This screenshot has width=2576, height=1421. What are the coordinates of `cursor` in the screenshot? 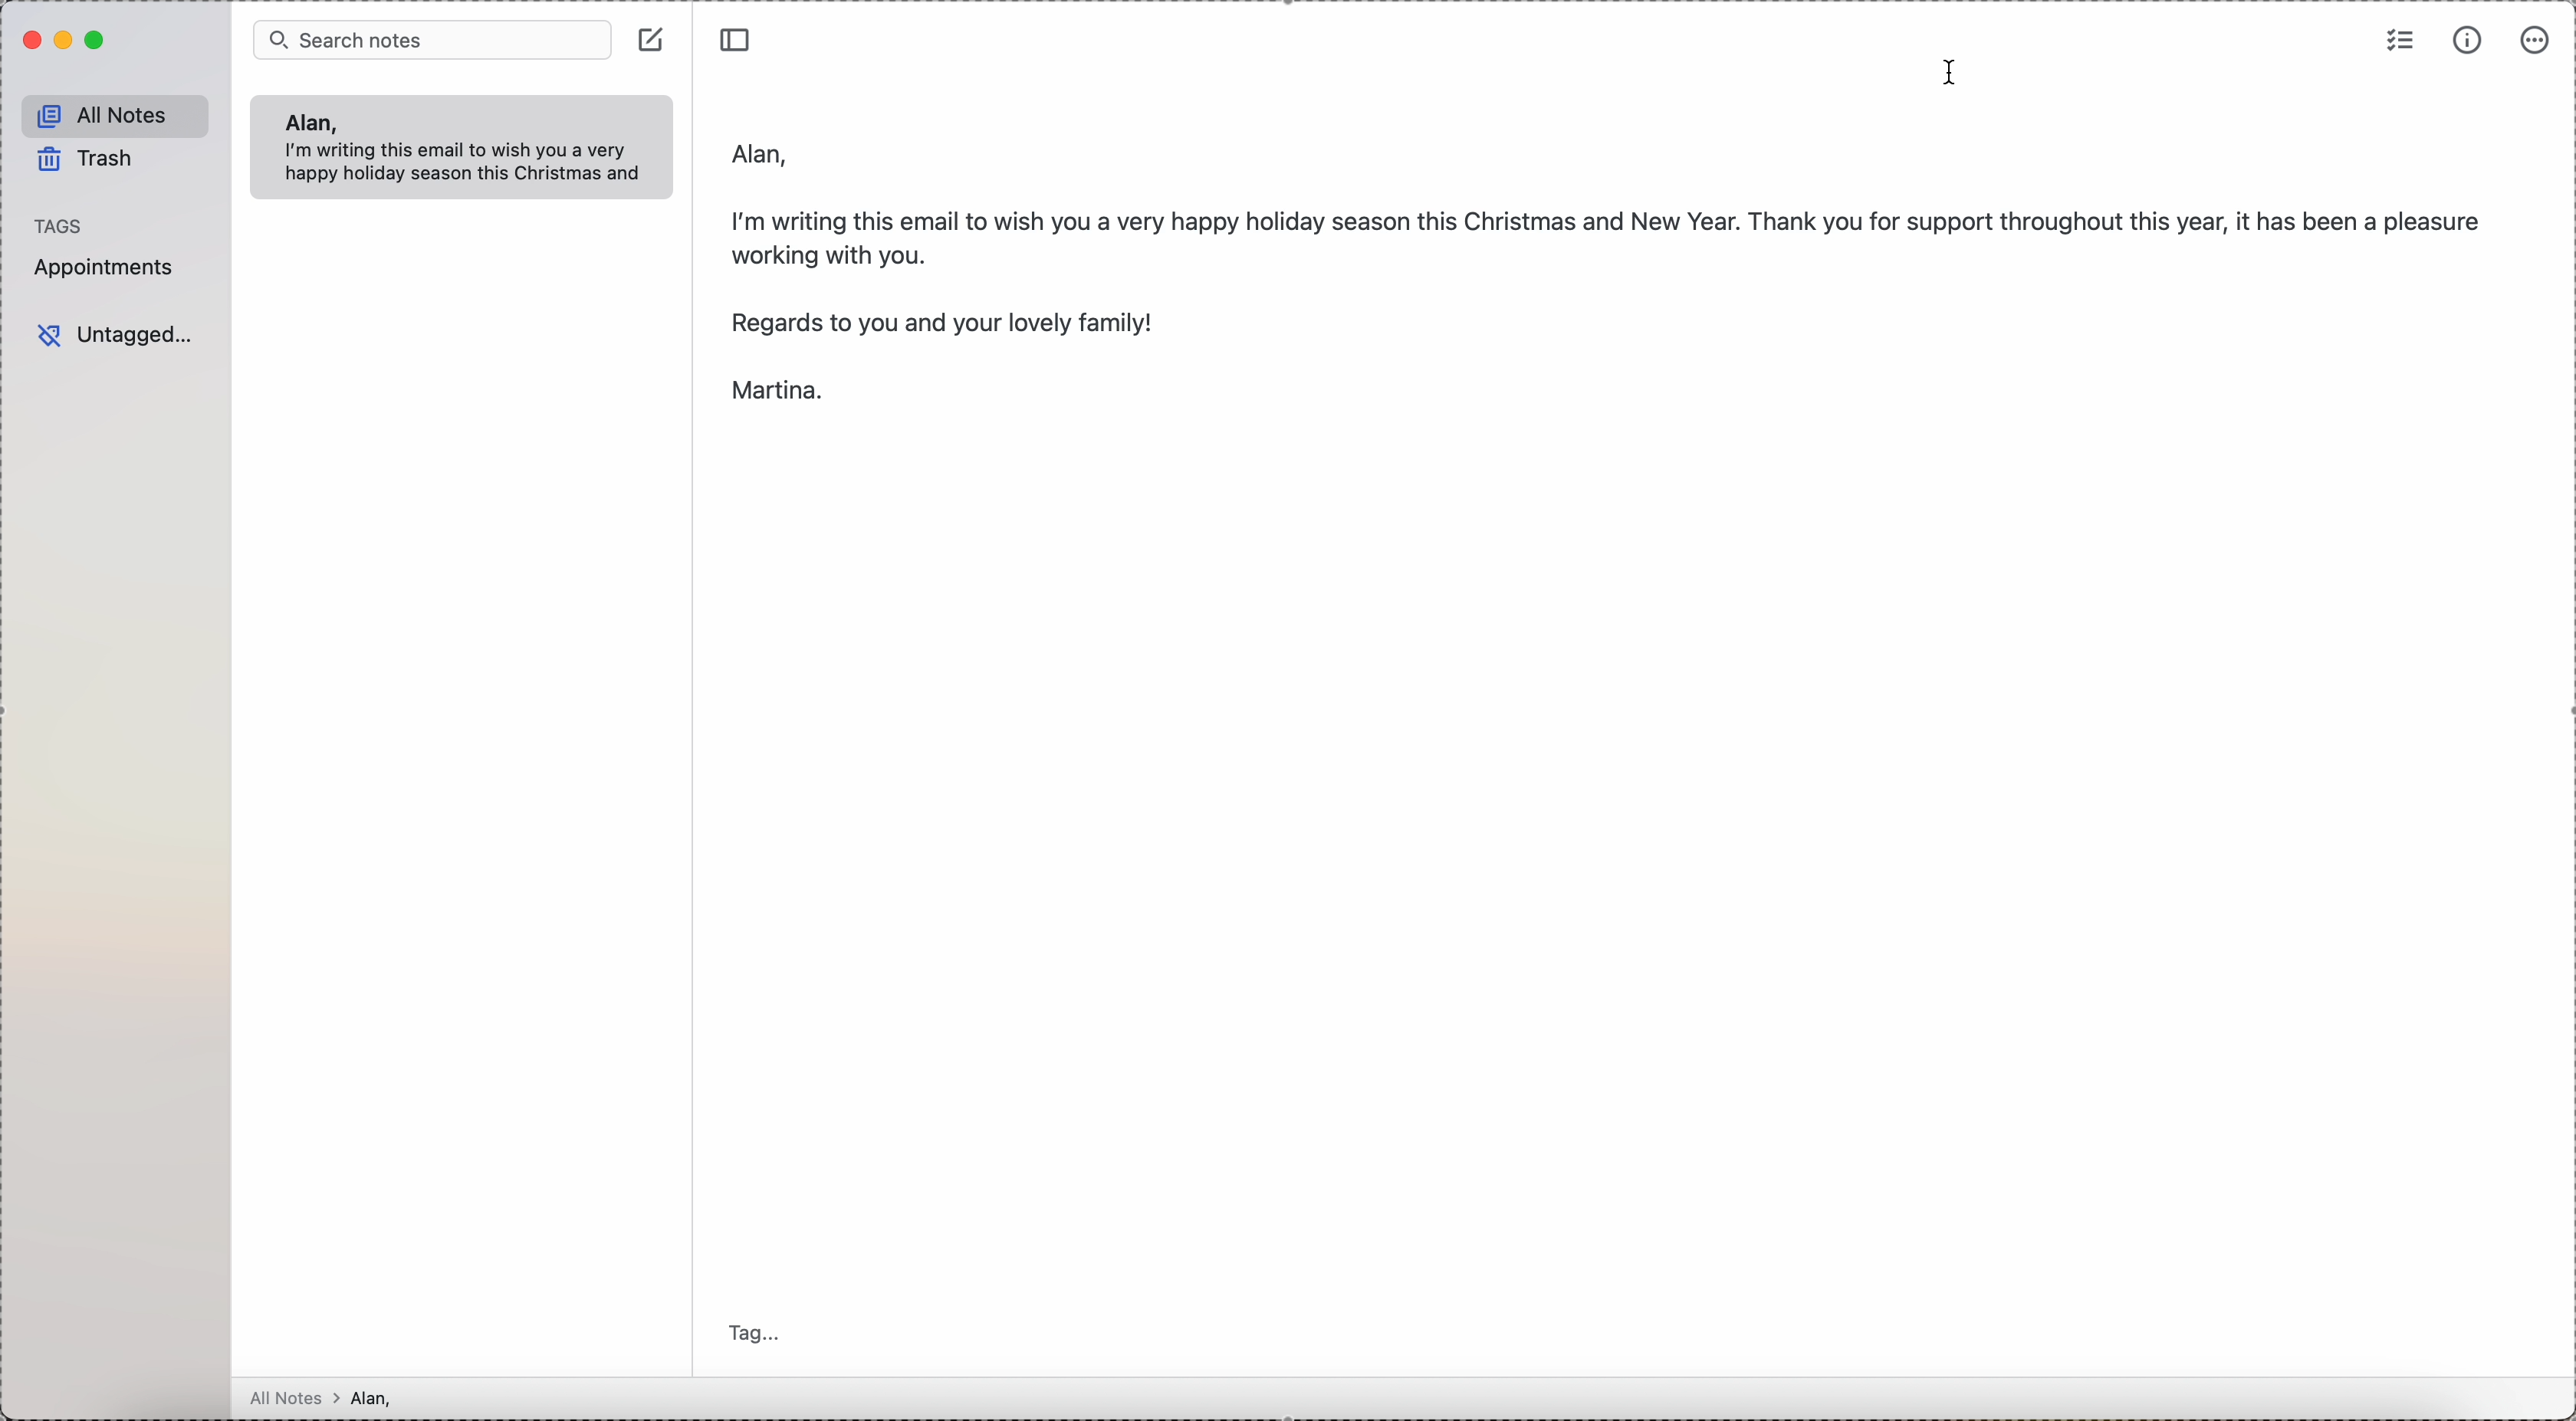 It's located at (1953, 73).